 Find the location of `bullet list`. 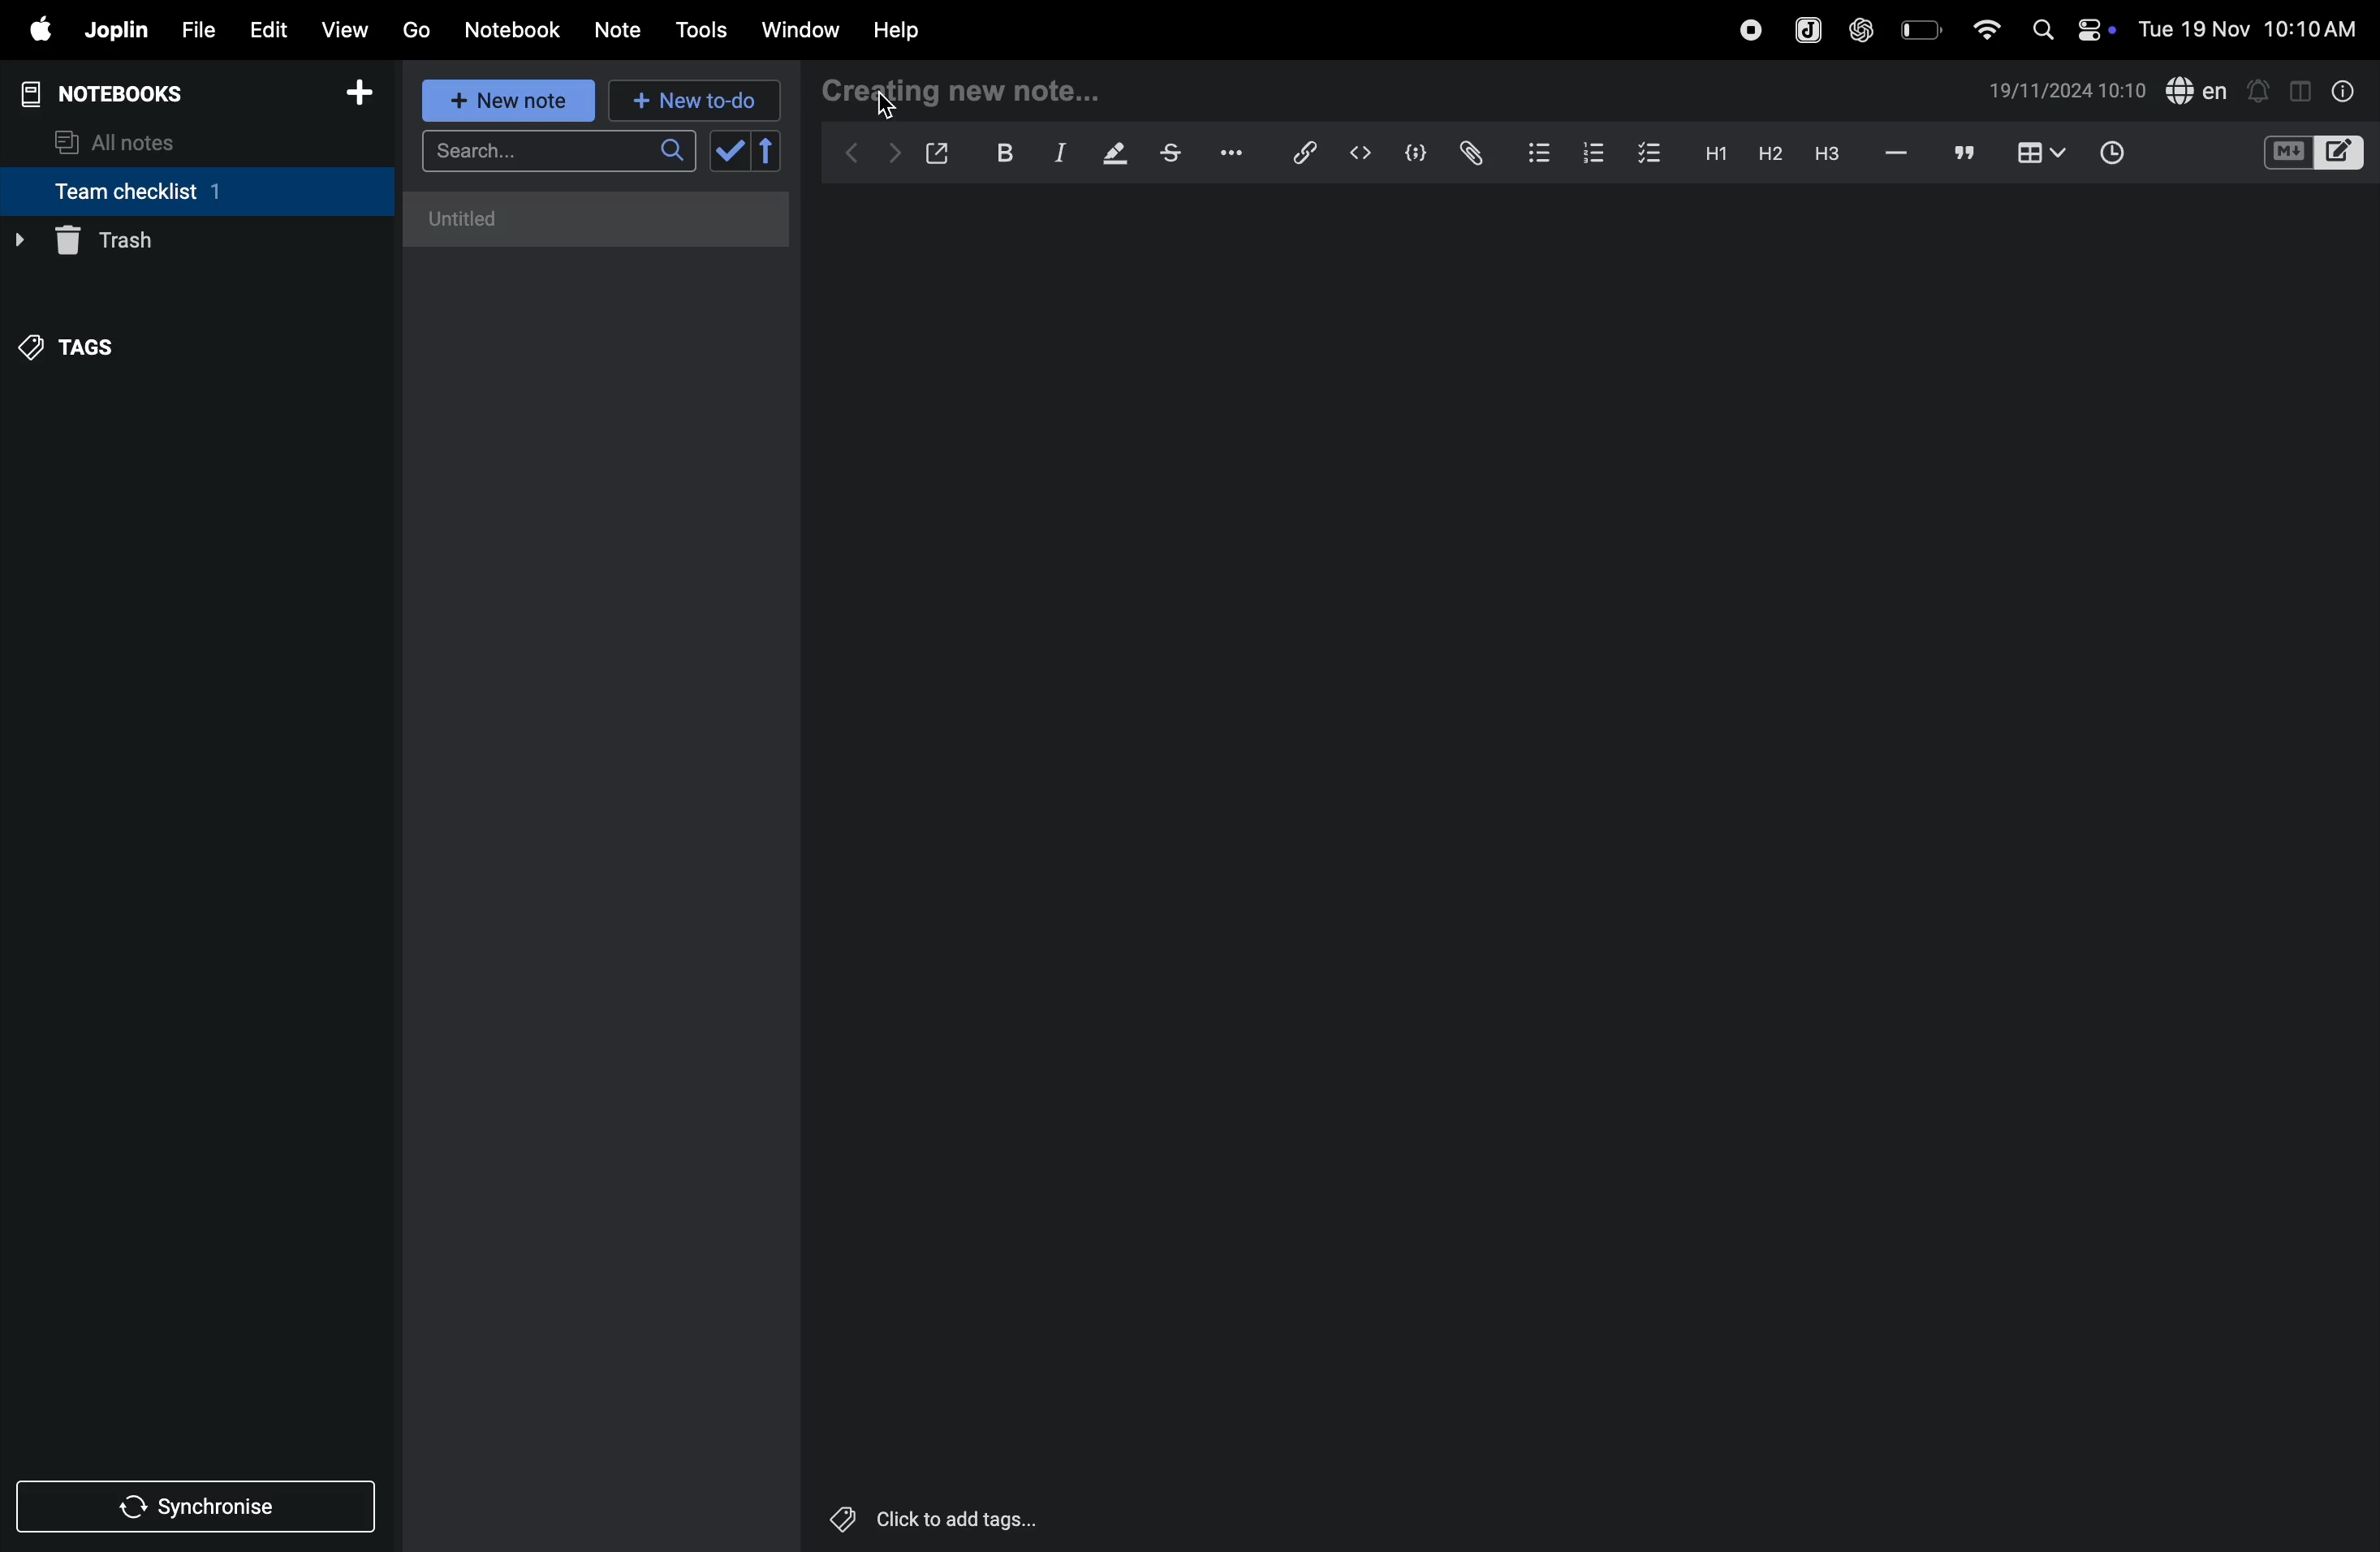

bullet list is located at coordinates (1534, 152).